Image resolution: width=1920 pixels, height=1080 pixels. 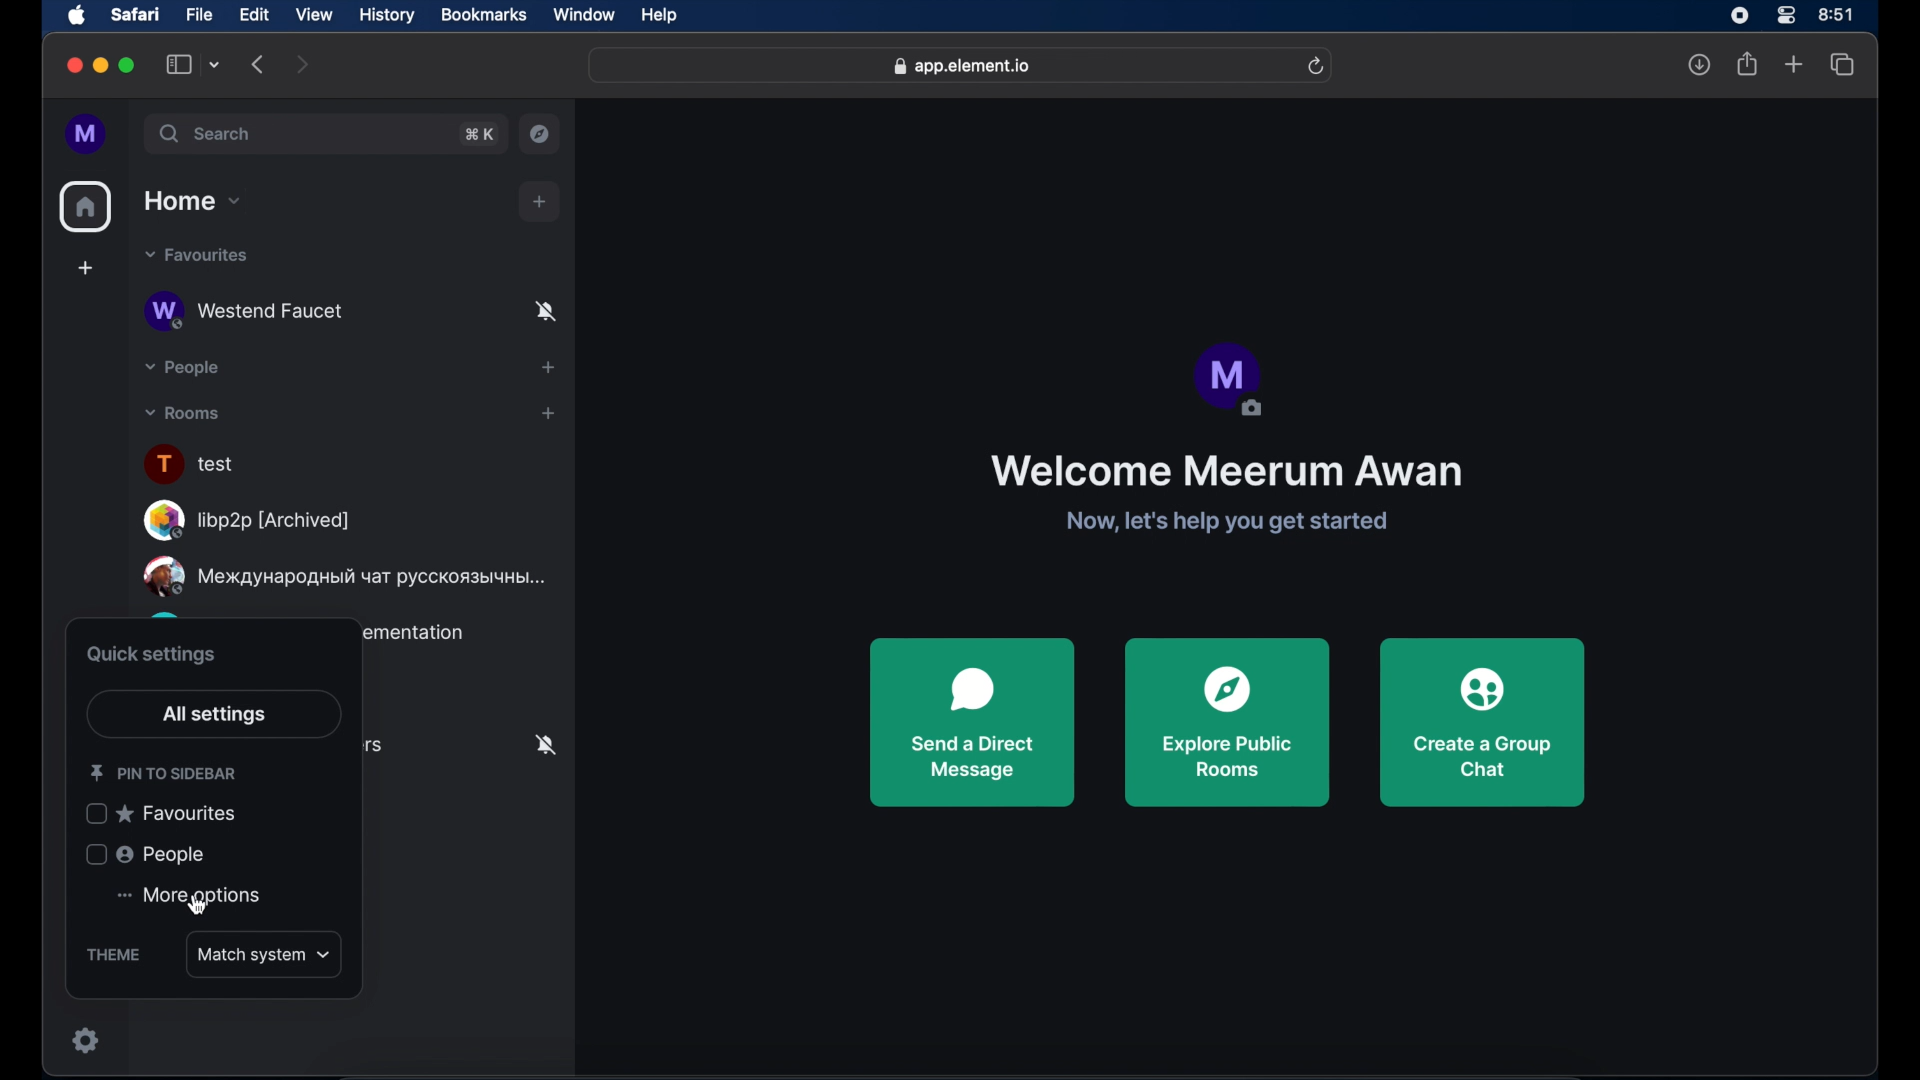 What do you see at coordinates (1224, 471) in the screenshot?
I see `welcome meerum awan` at bounding box center [1224, 471].